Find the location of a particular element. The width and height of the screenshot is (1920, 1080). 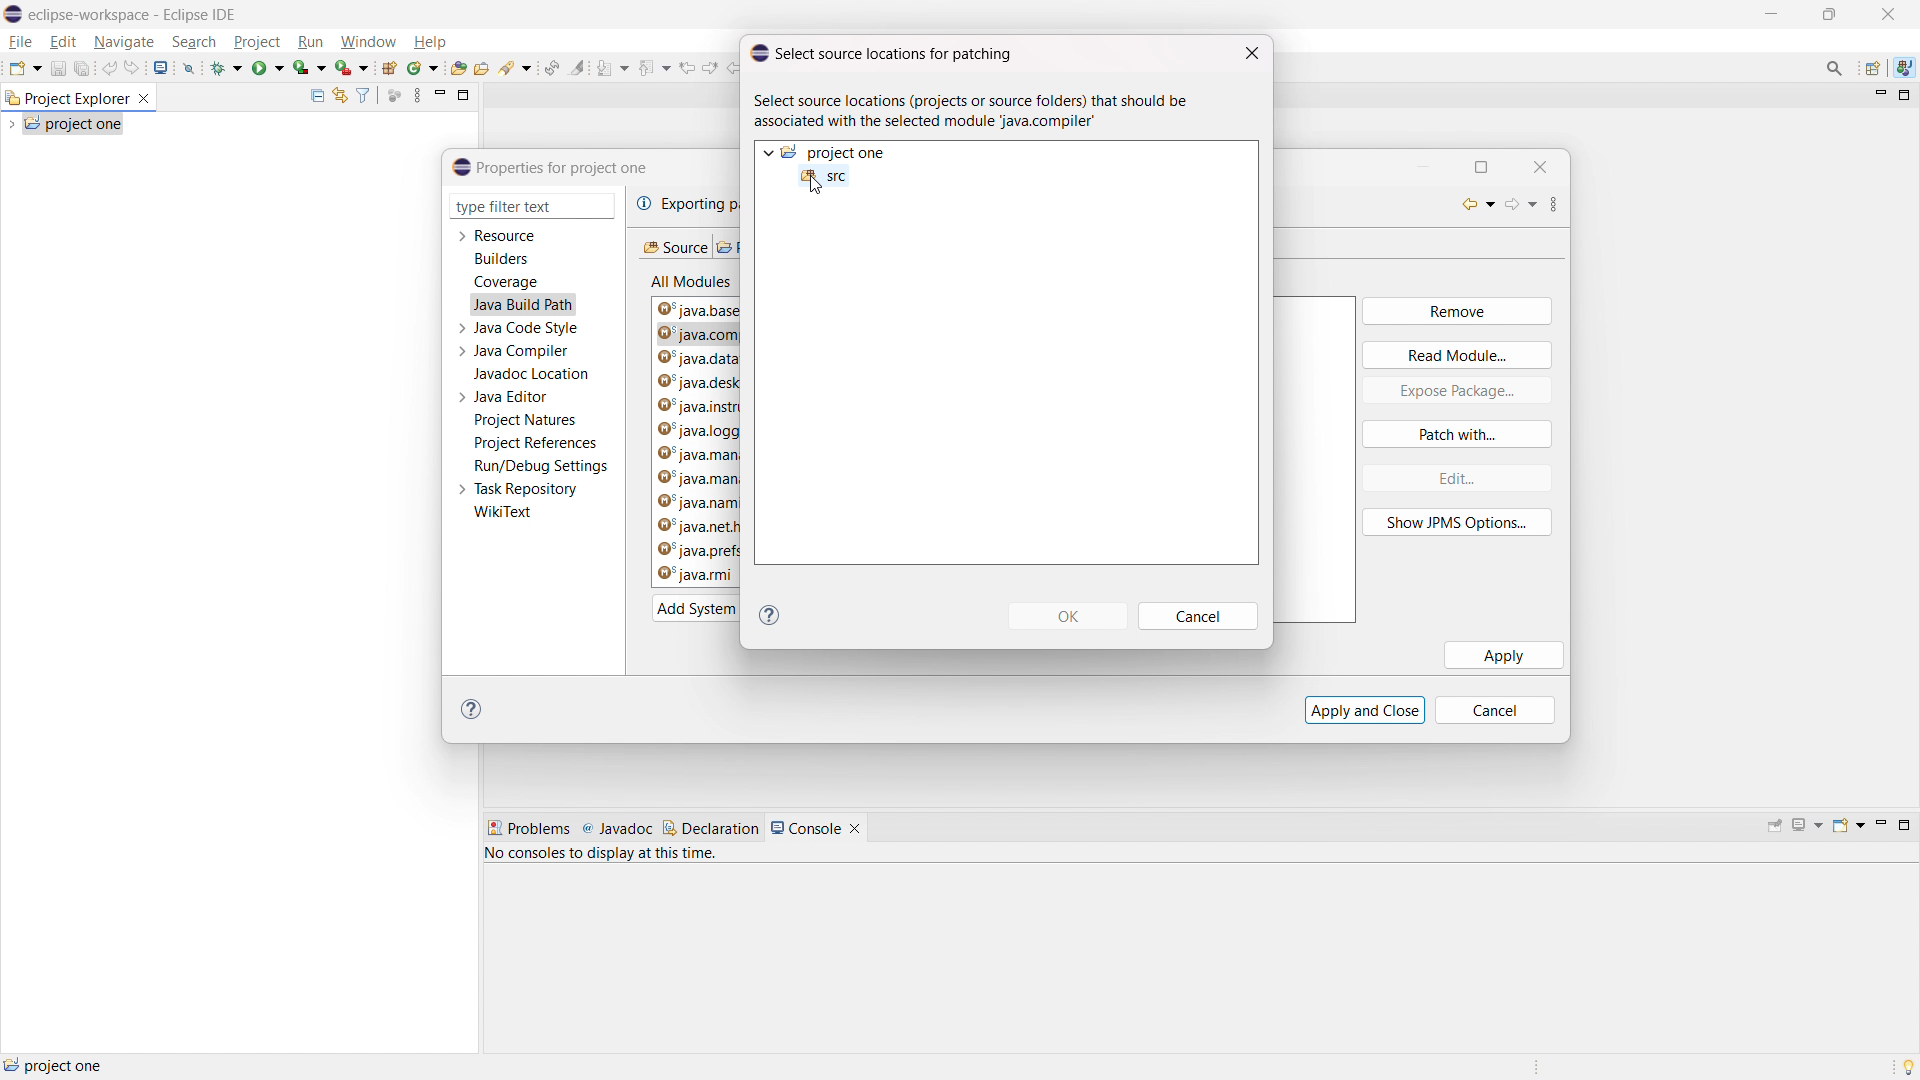

run is located at coordinates (268, 66).